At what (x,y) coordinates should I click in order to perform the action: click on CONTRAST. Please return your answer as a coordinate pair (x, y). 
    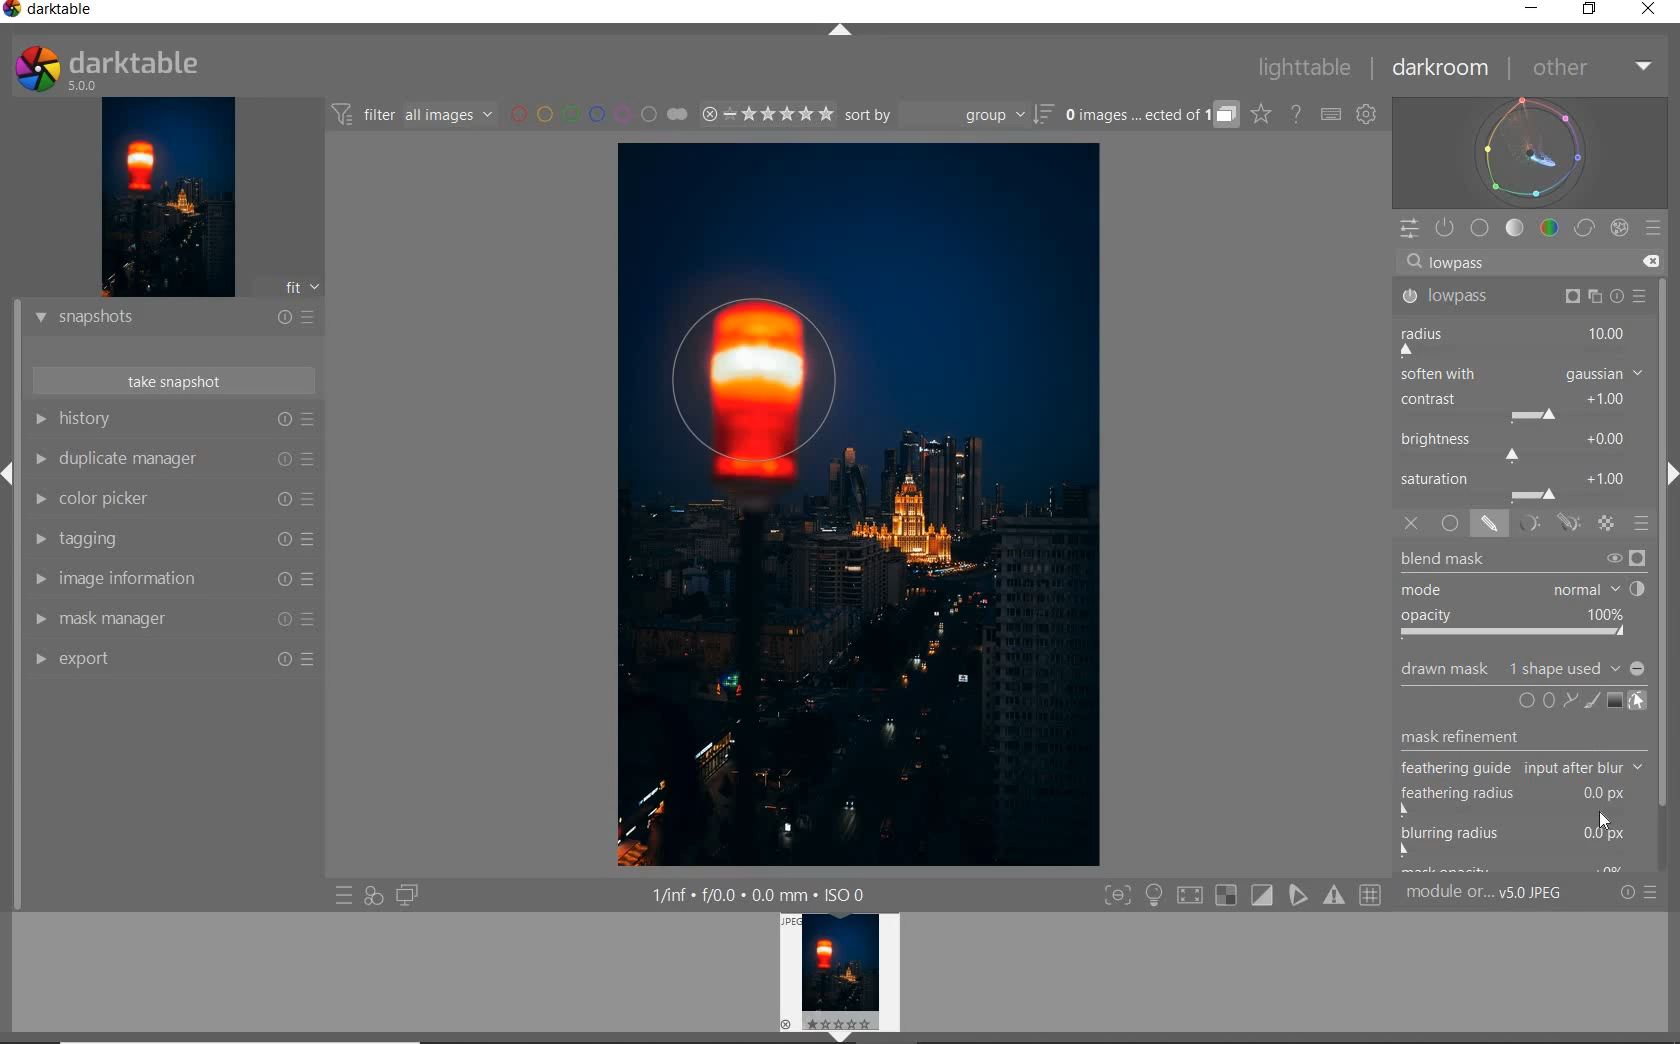
    Looking at the image, I should click on (1519, 408).